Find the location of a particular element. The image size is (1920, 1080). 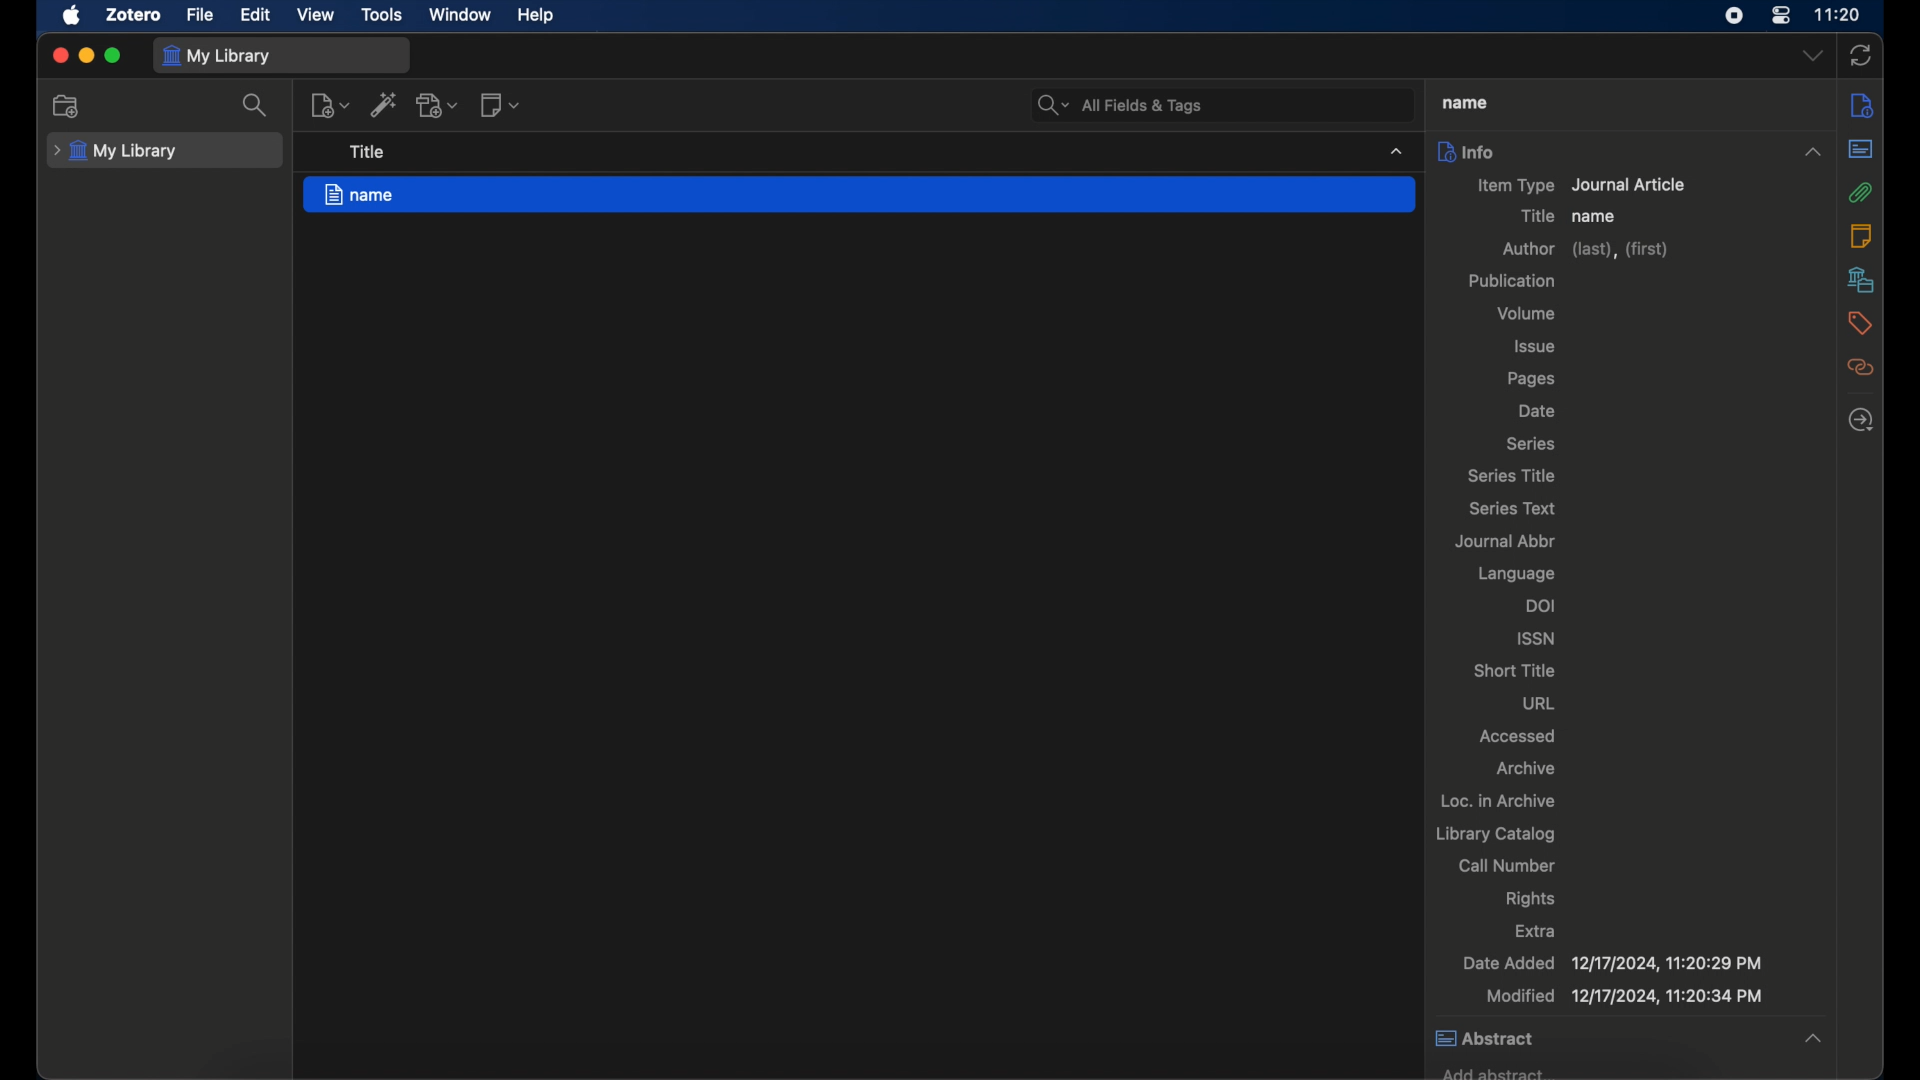

extra is located at coordinates (1535, 929).